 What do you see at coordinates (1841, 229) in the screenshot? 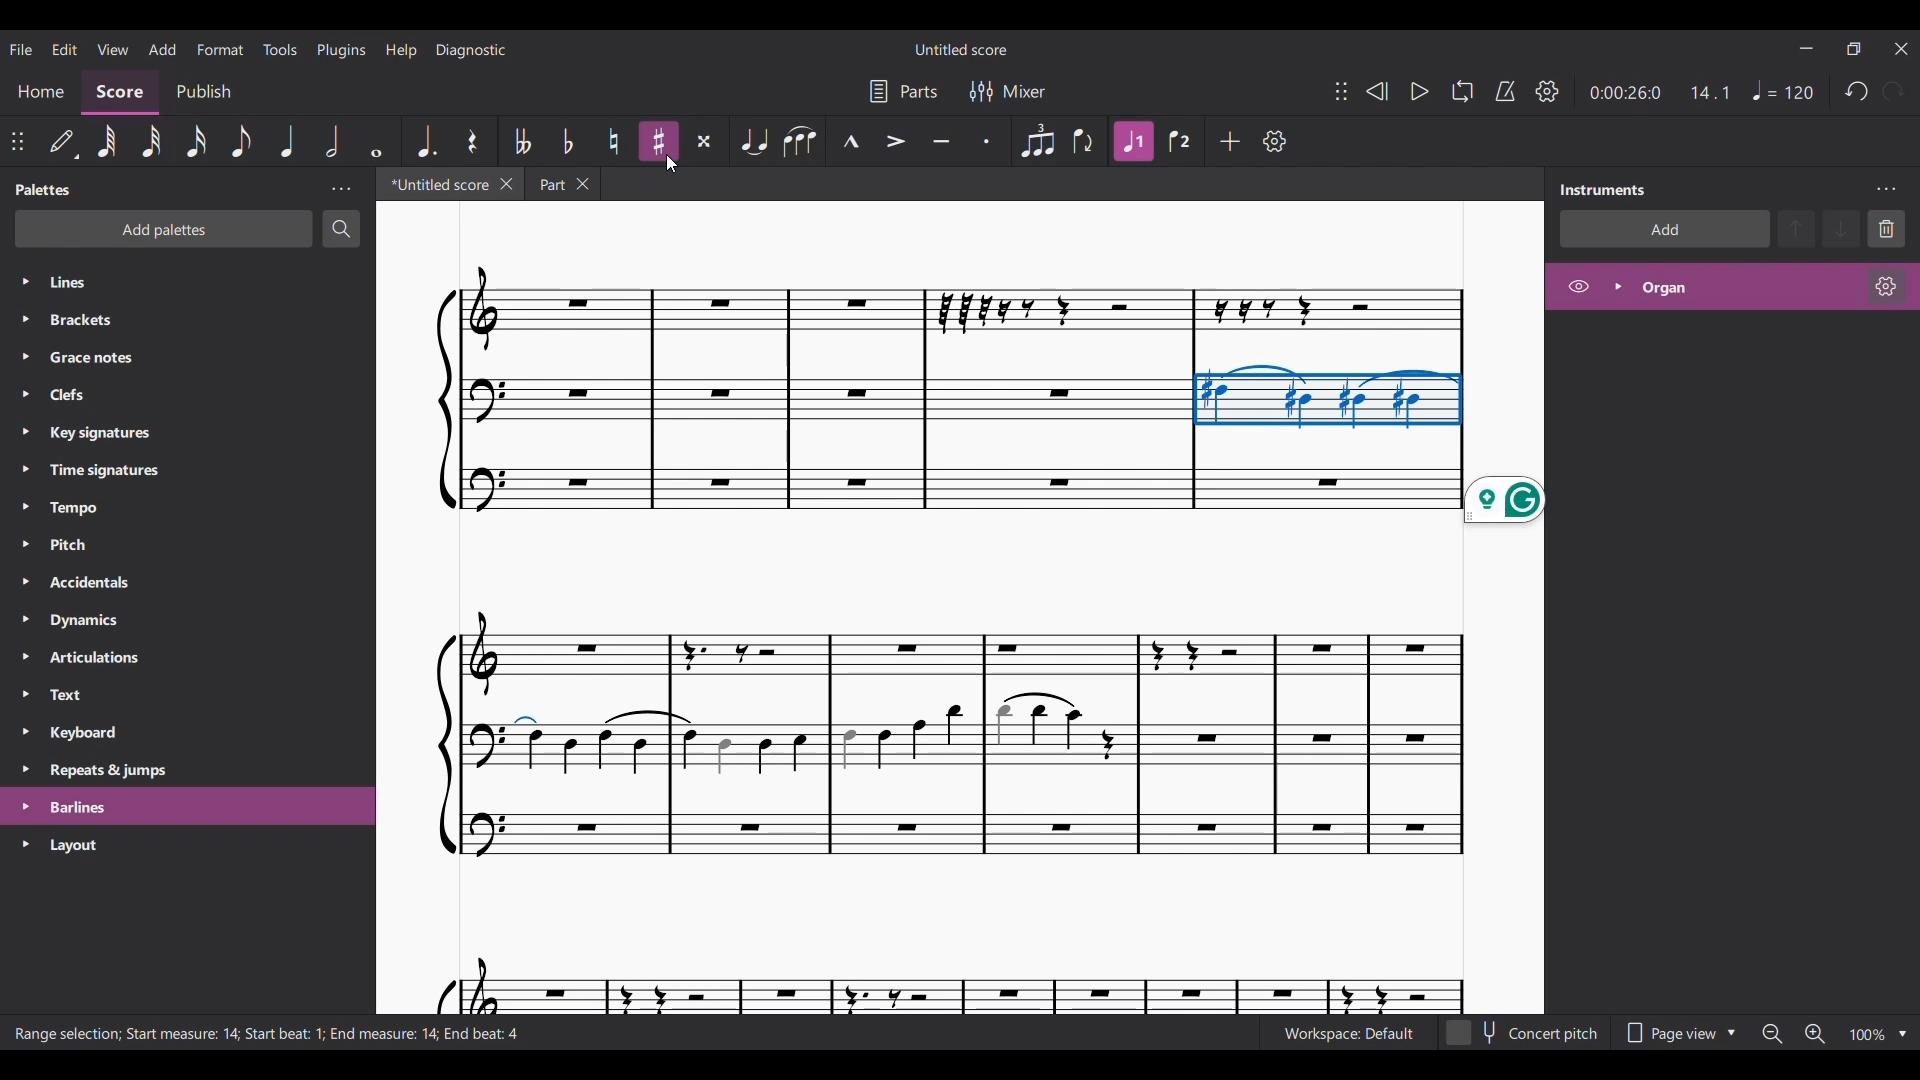
I see `Move selection down` at bounding box center [1841, 229].